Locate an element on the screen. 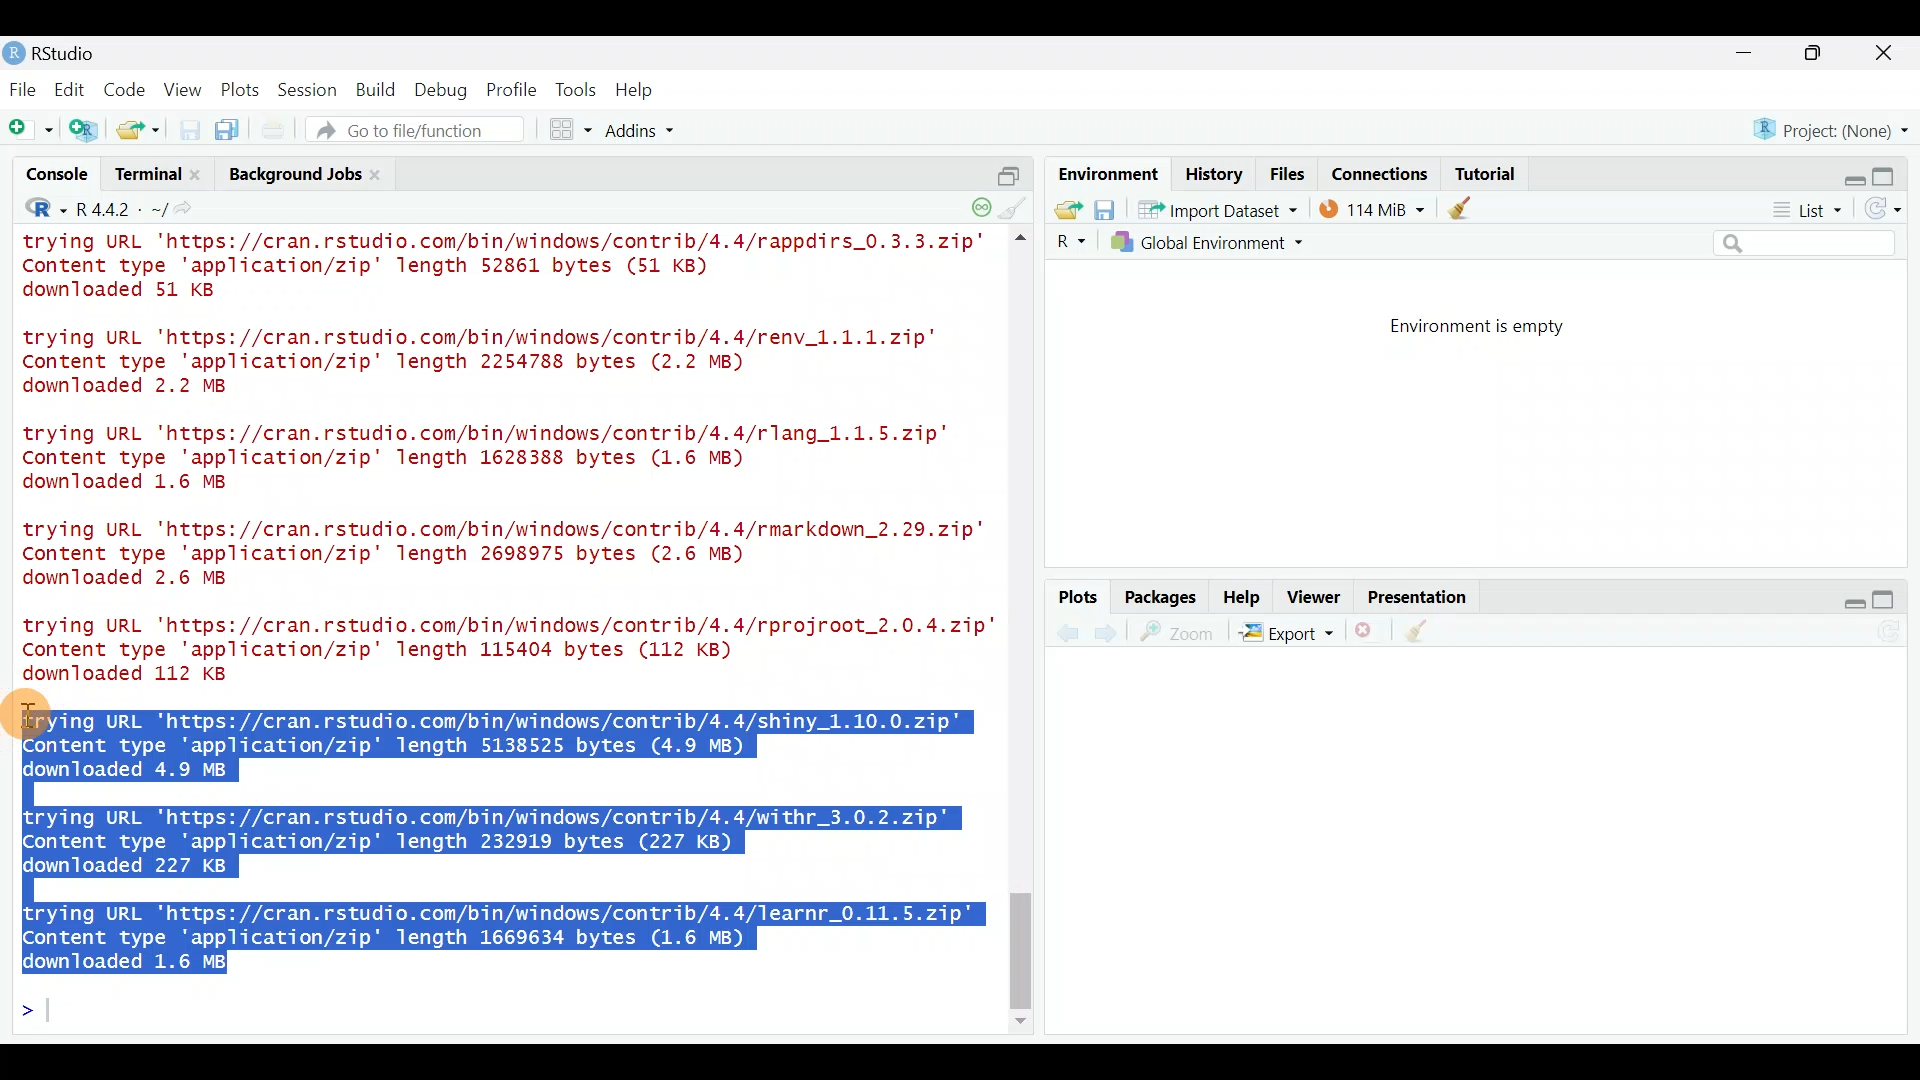 Image resolution: width=1920 pixels, height=1080 pixels. Profile is located at coordinates (511, 88).